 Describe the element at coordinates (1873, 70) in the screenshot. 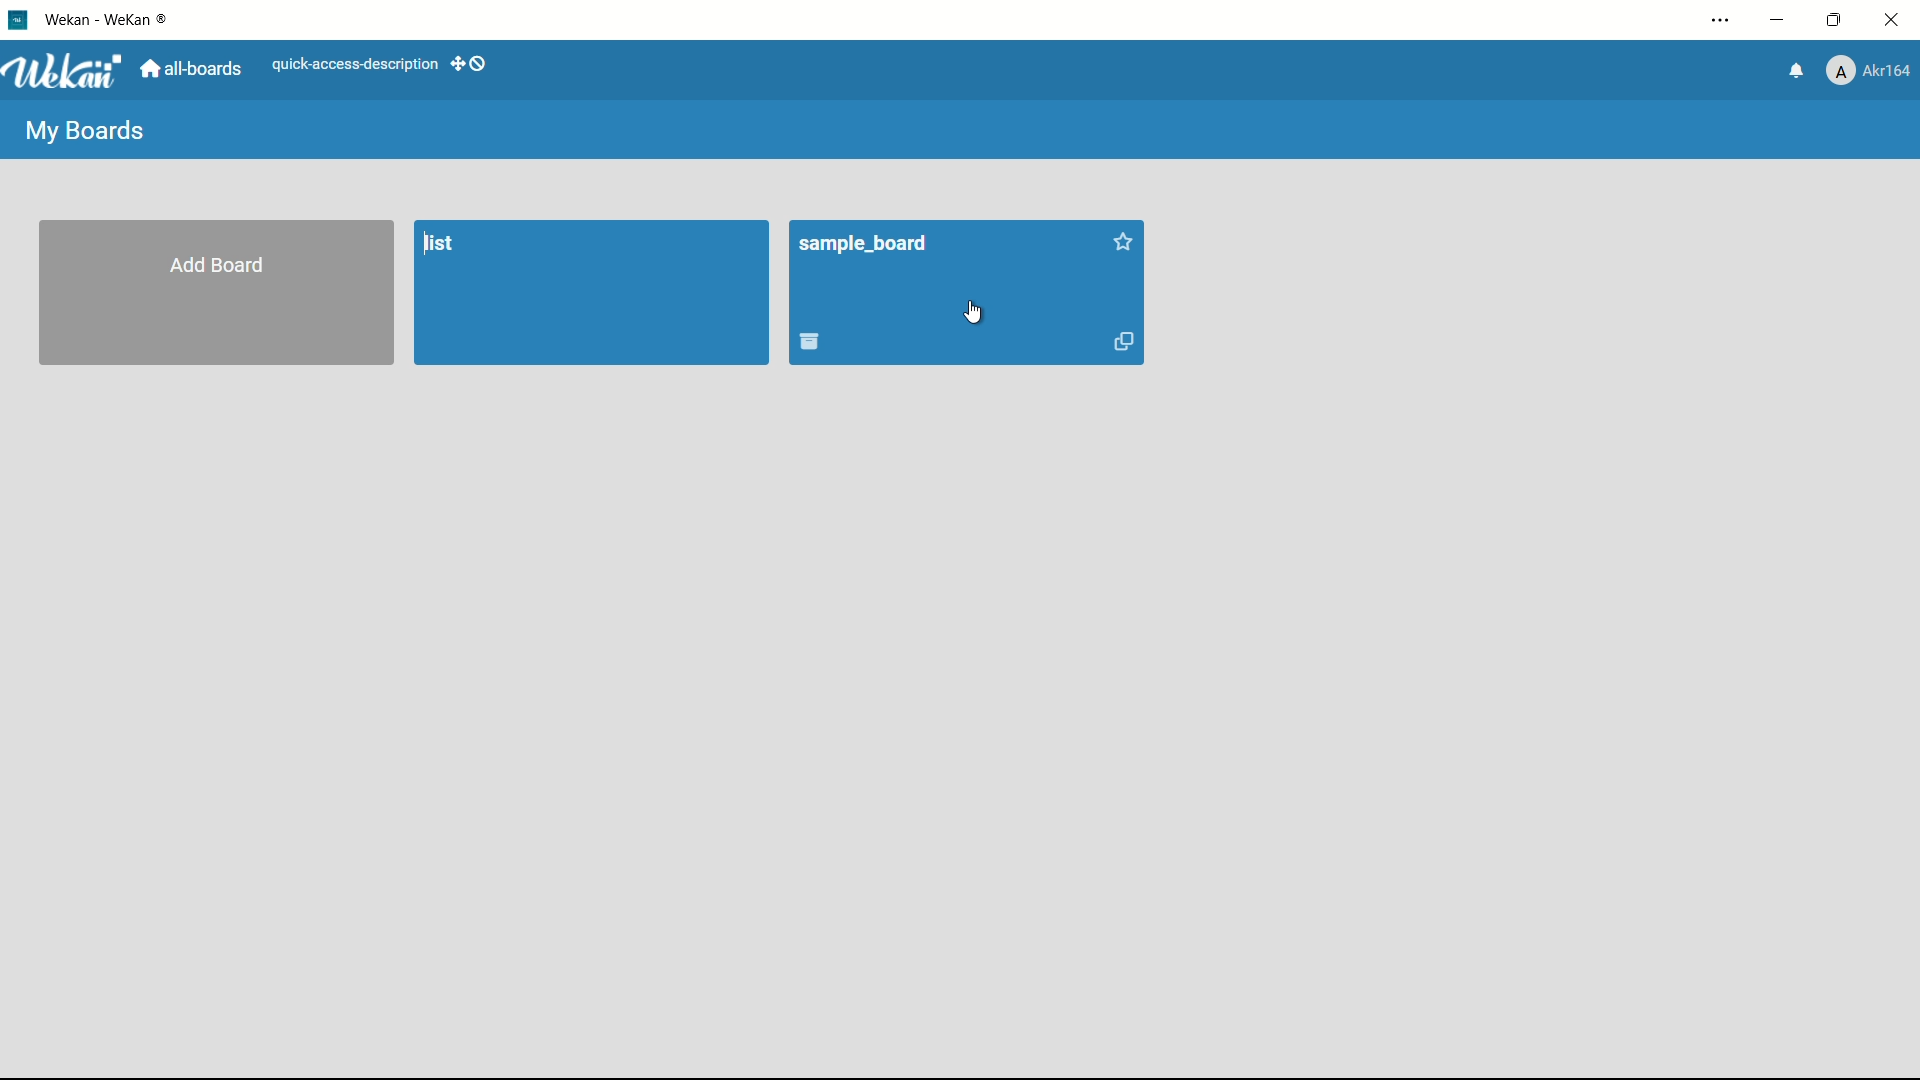

I see `profile` at that location.